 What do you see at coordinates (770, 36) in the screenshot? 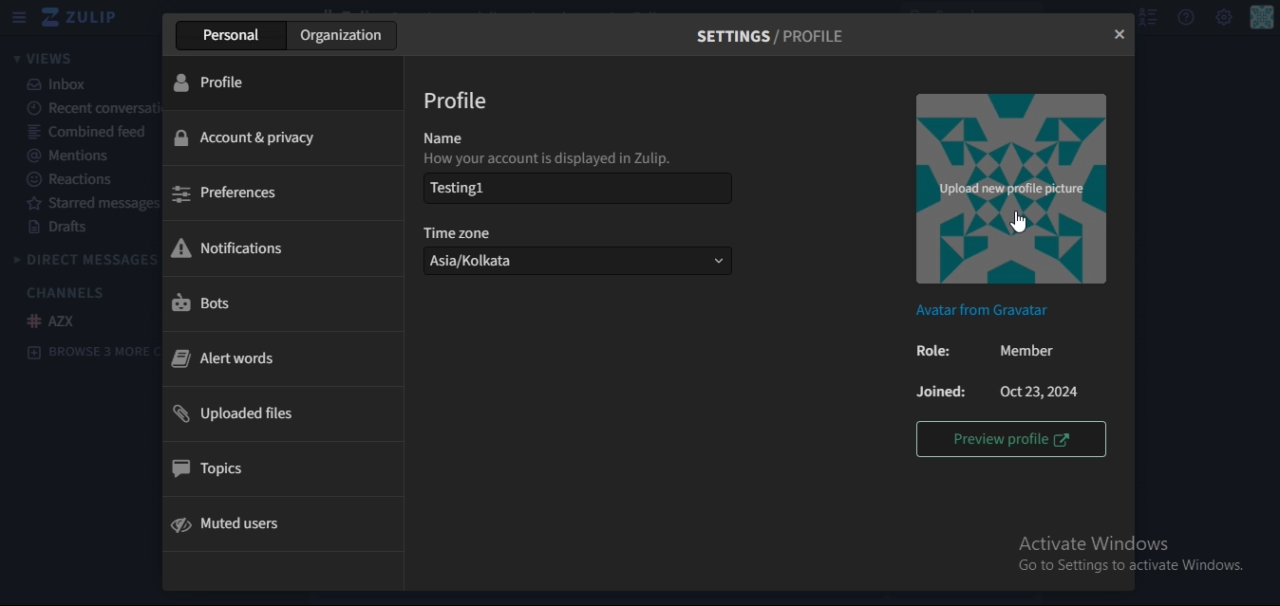
I see `settings` at bounding box center [770, 36].